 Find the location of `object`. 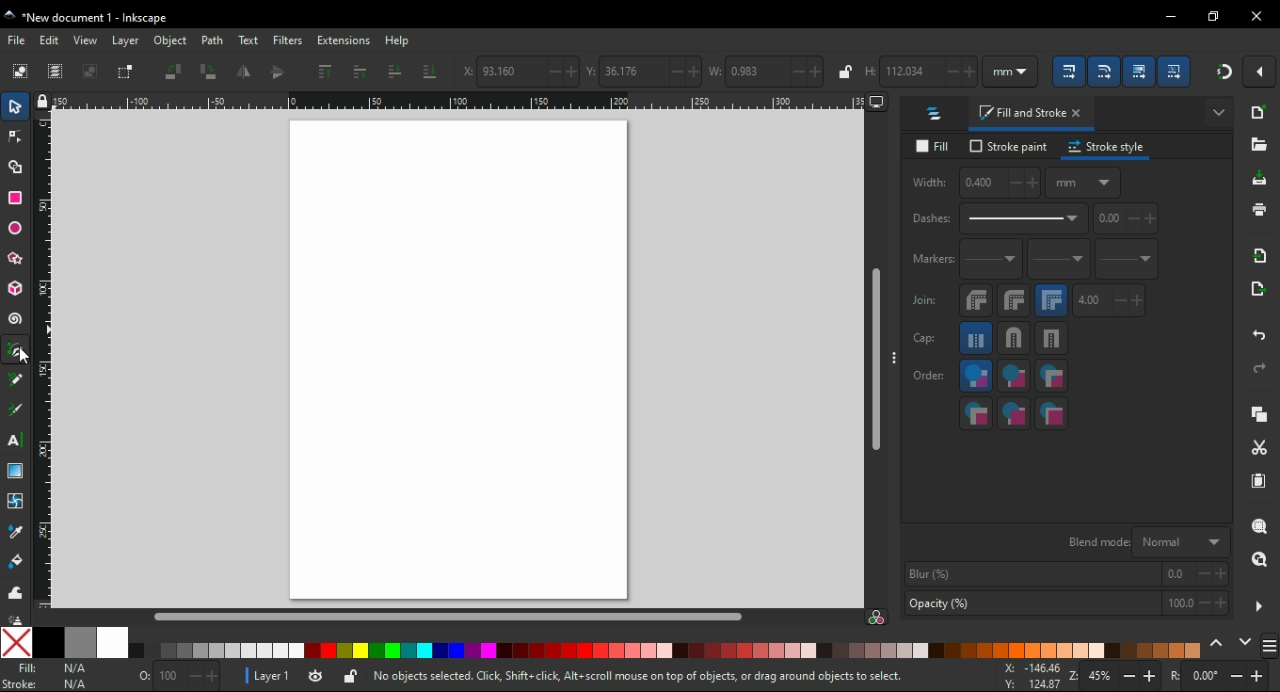

object is located at coordinates (173, 41).